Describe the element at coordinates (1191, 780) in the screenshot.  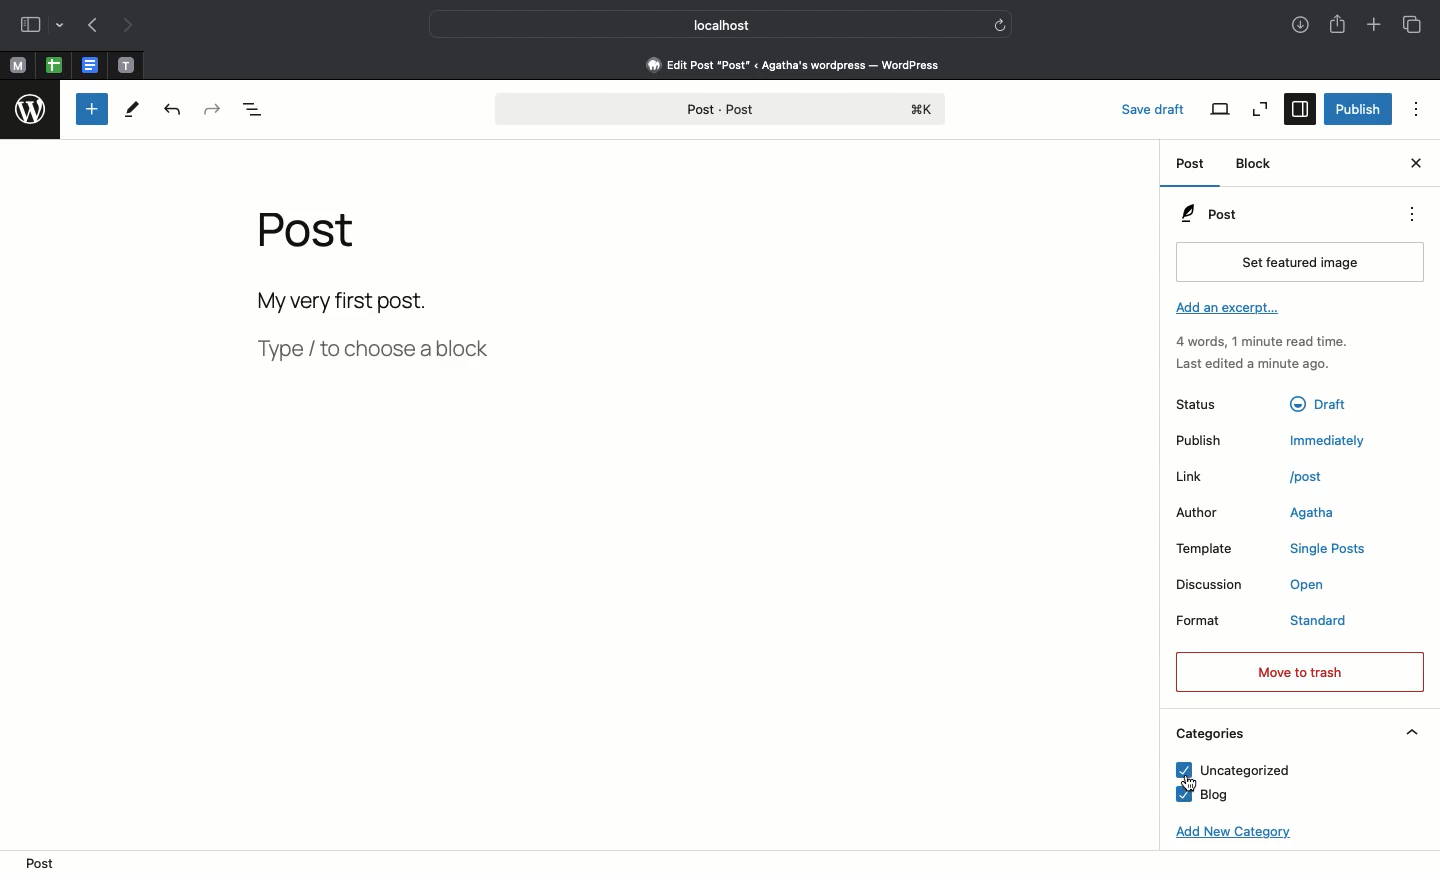
I see `Cursor Click` at that location.